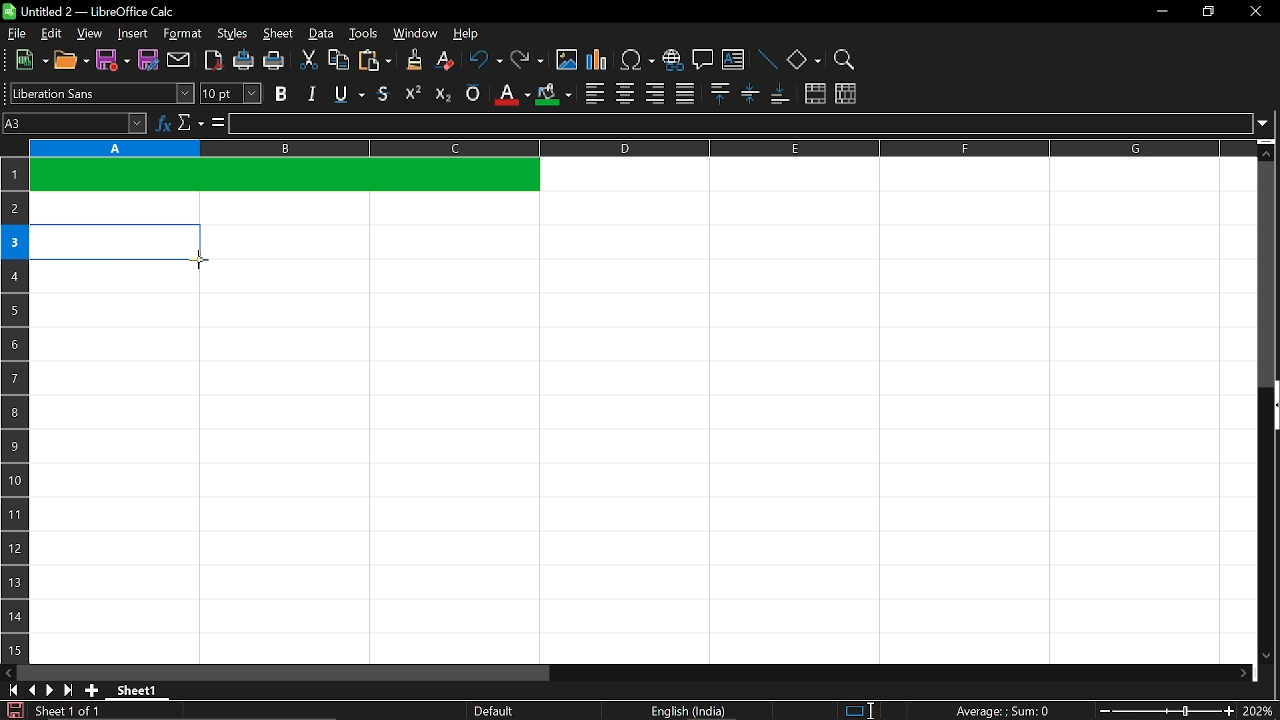 The width and height of the screenshot is (1280, 720). Describe the element at coordinates (413, 93) in the screenshot. I see `supercript` at that location.